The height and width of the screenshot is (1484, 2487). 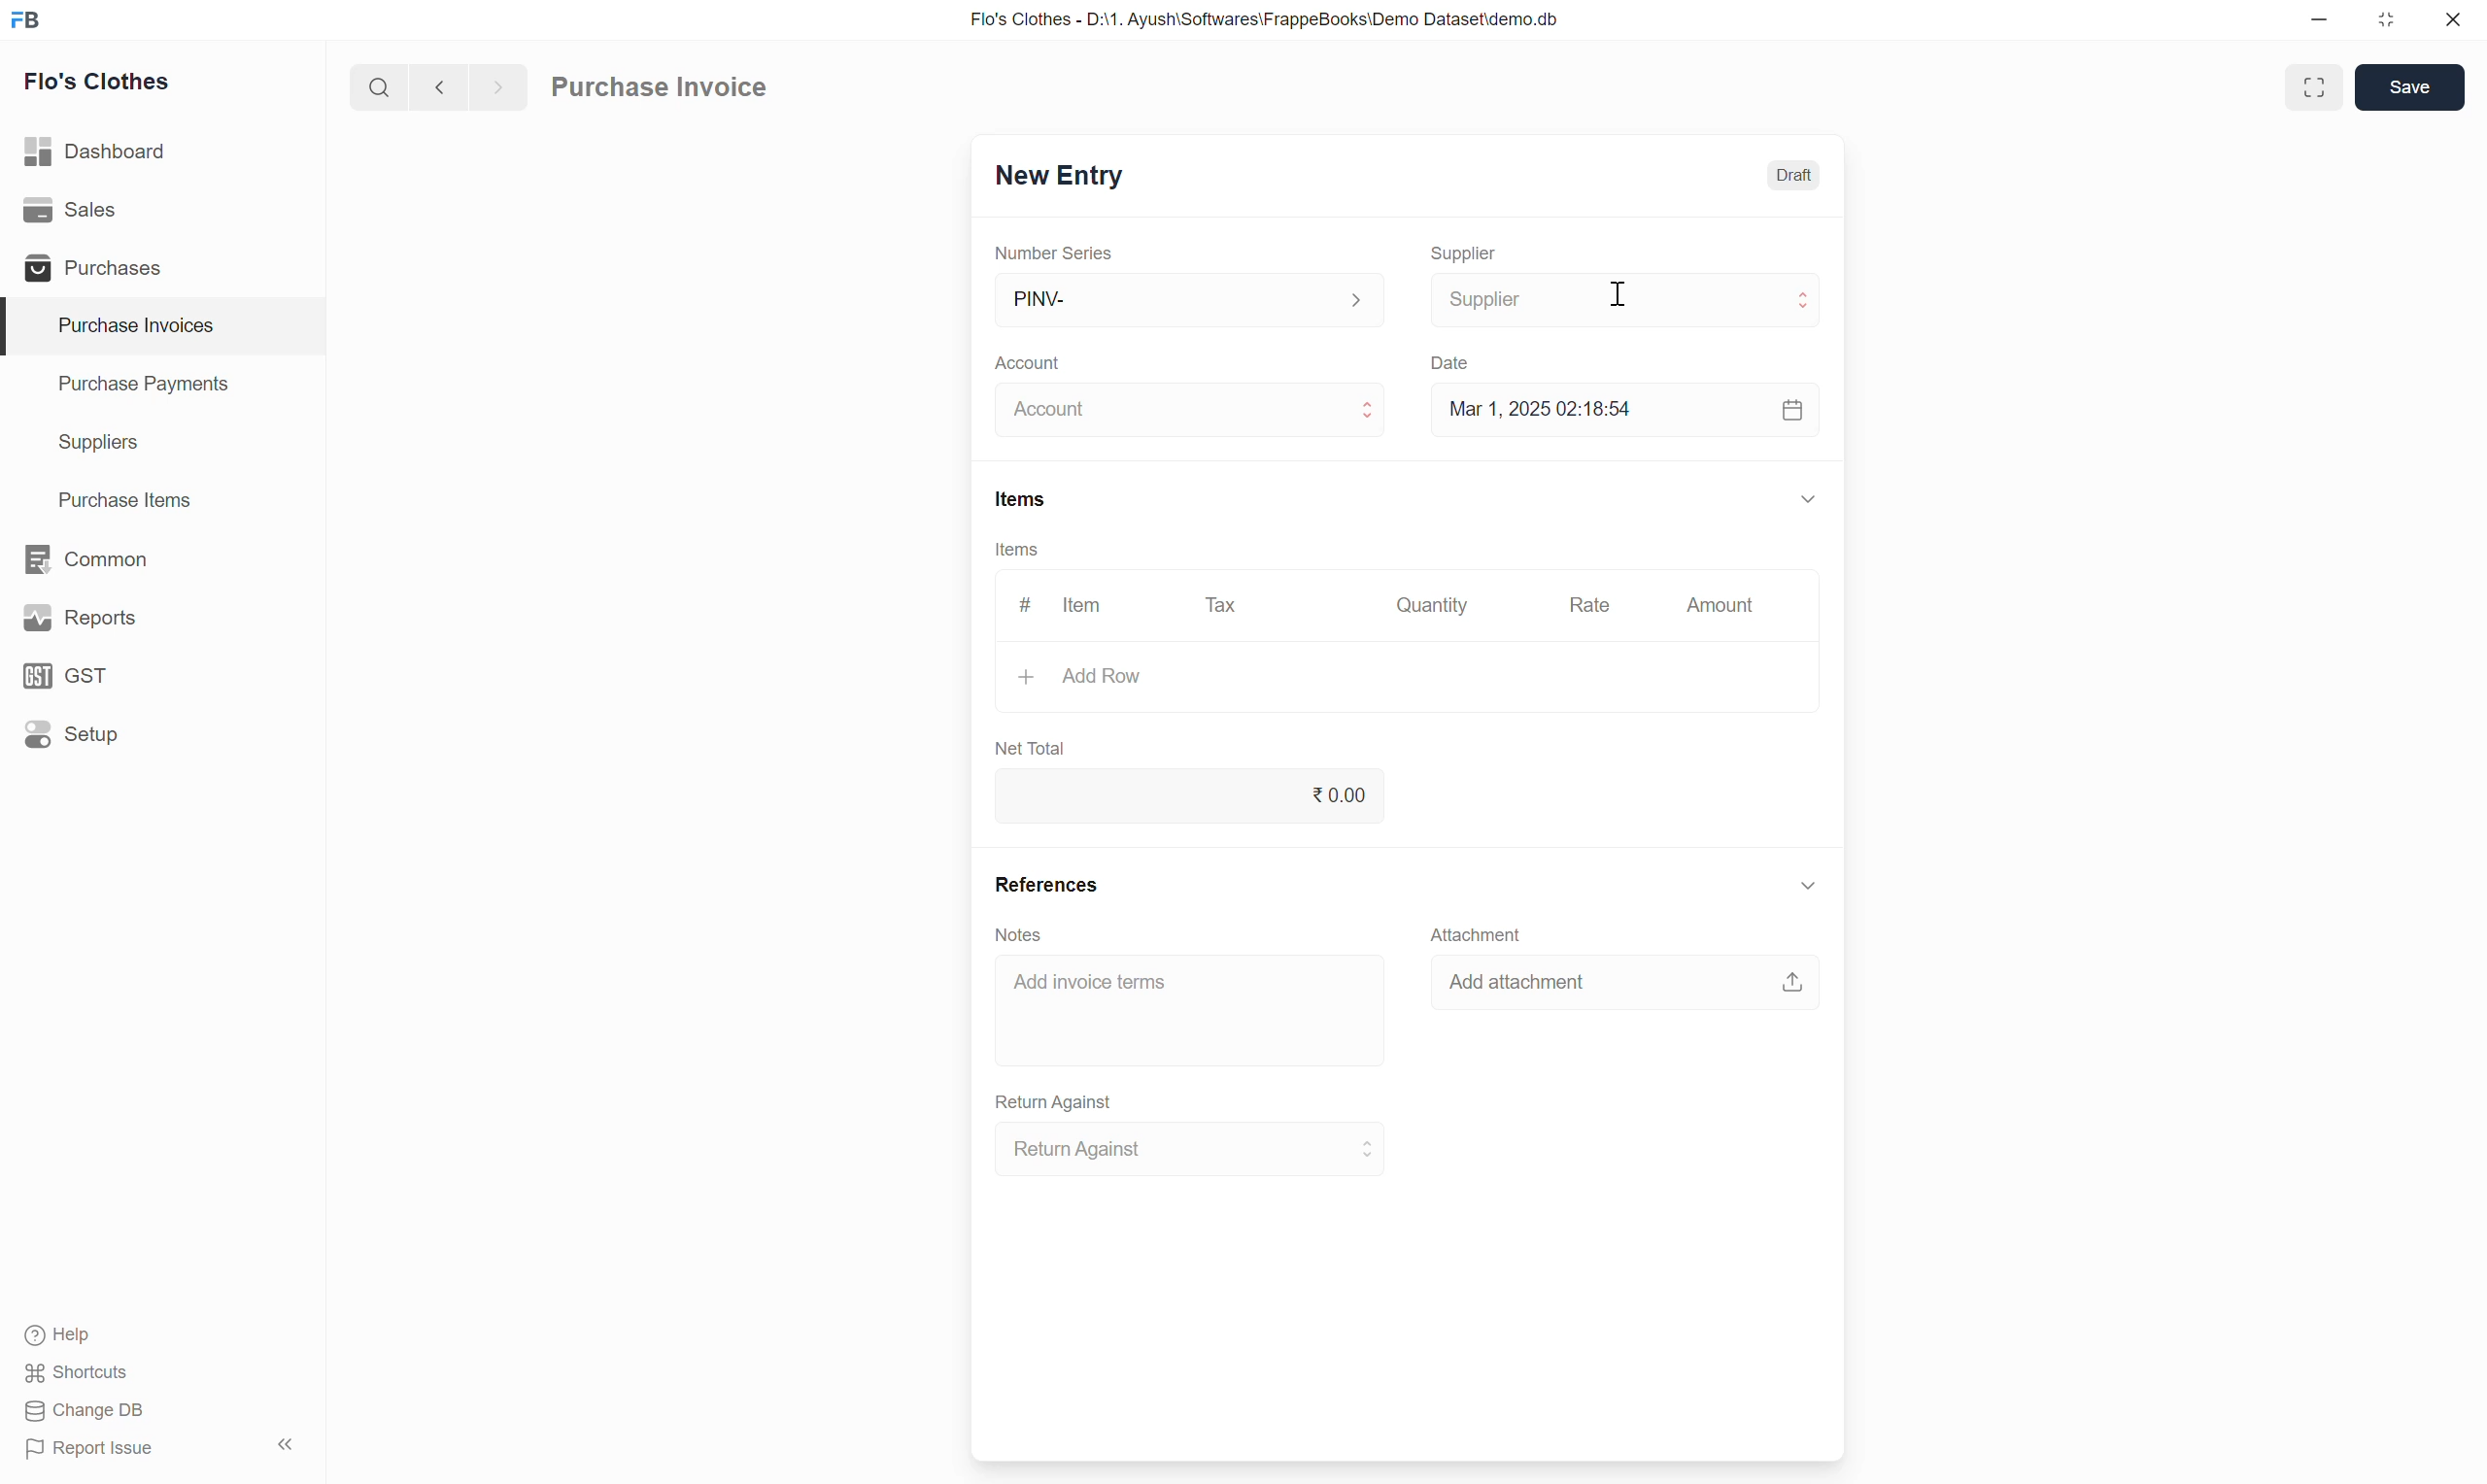 What do you see at coordinates (1047, 885) in the screenshot?
I see `References` at bounding box center [1047, 885].